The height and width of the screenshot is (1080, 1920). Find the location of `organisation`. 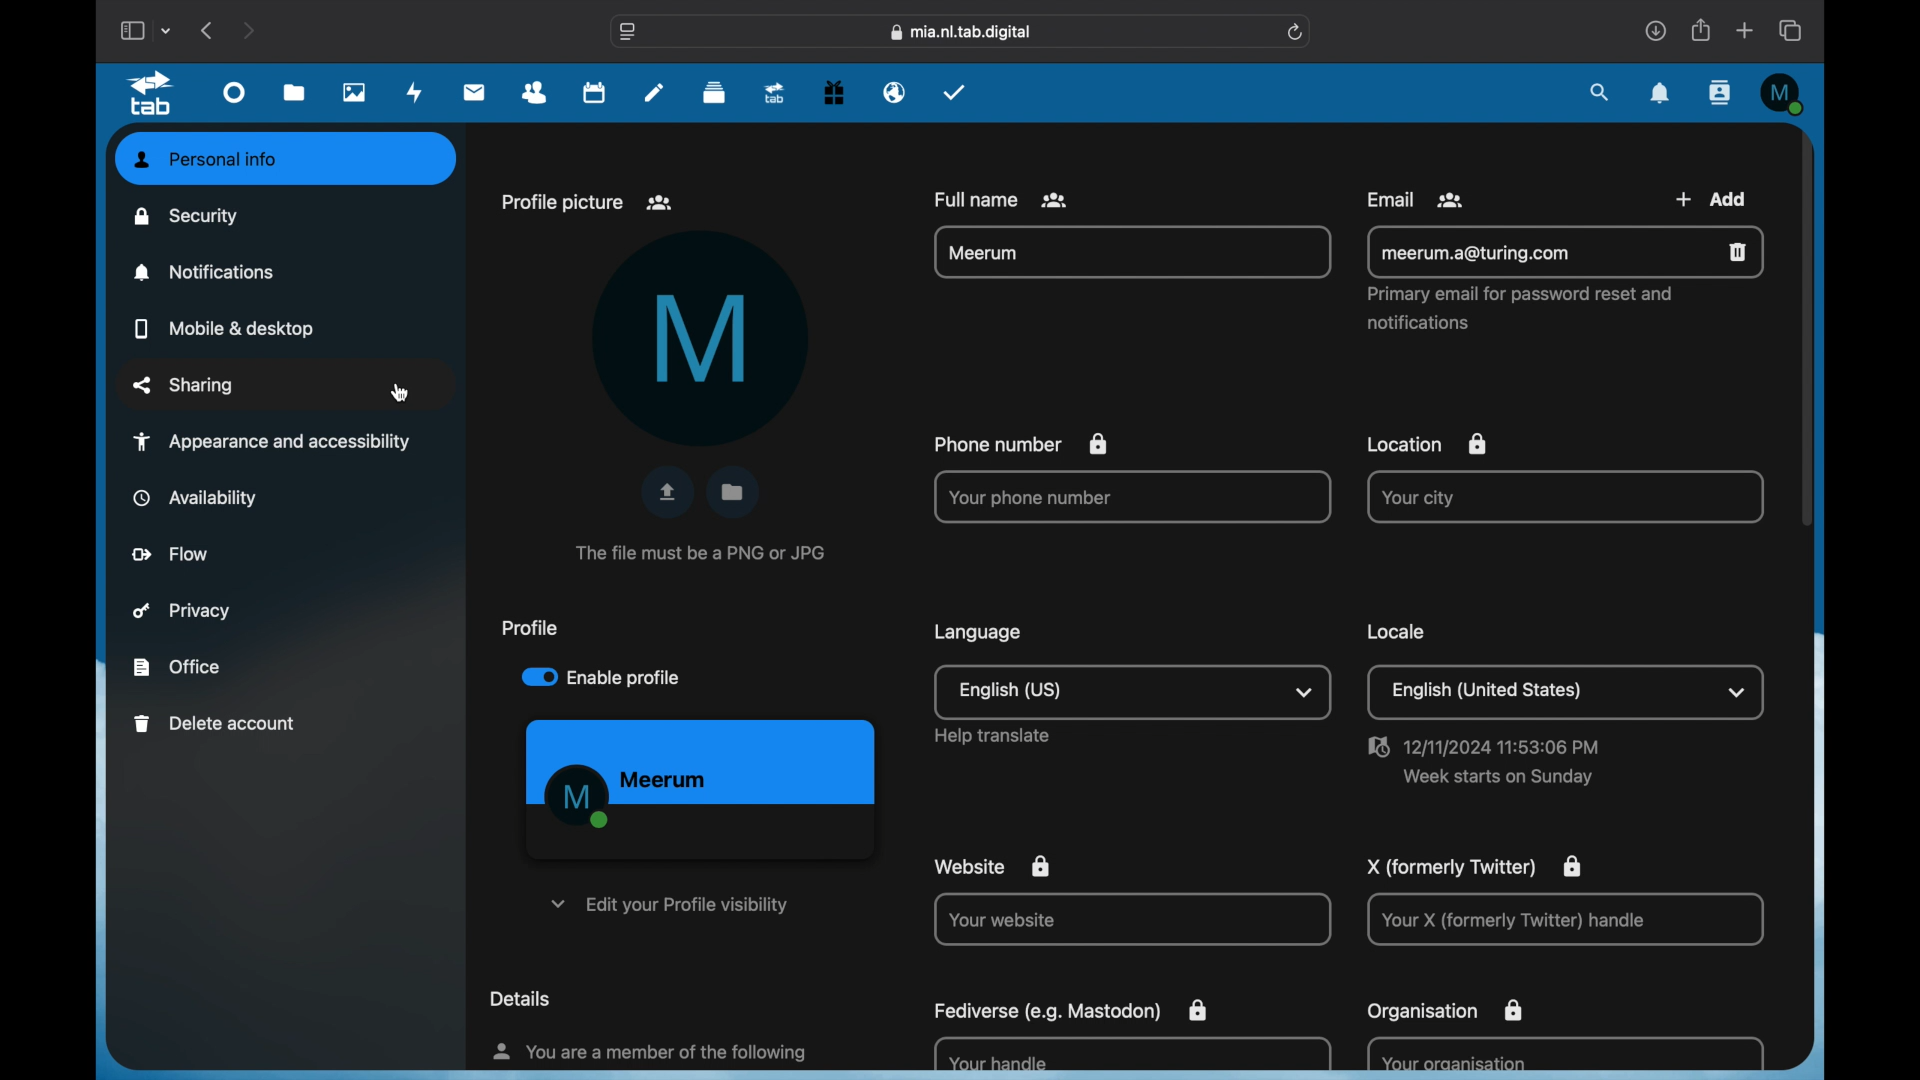

organisation is located at coordinates (1453, 1013).